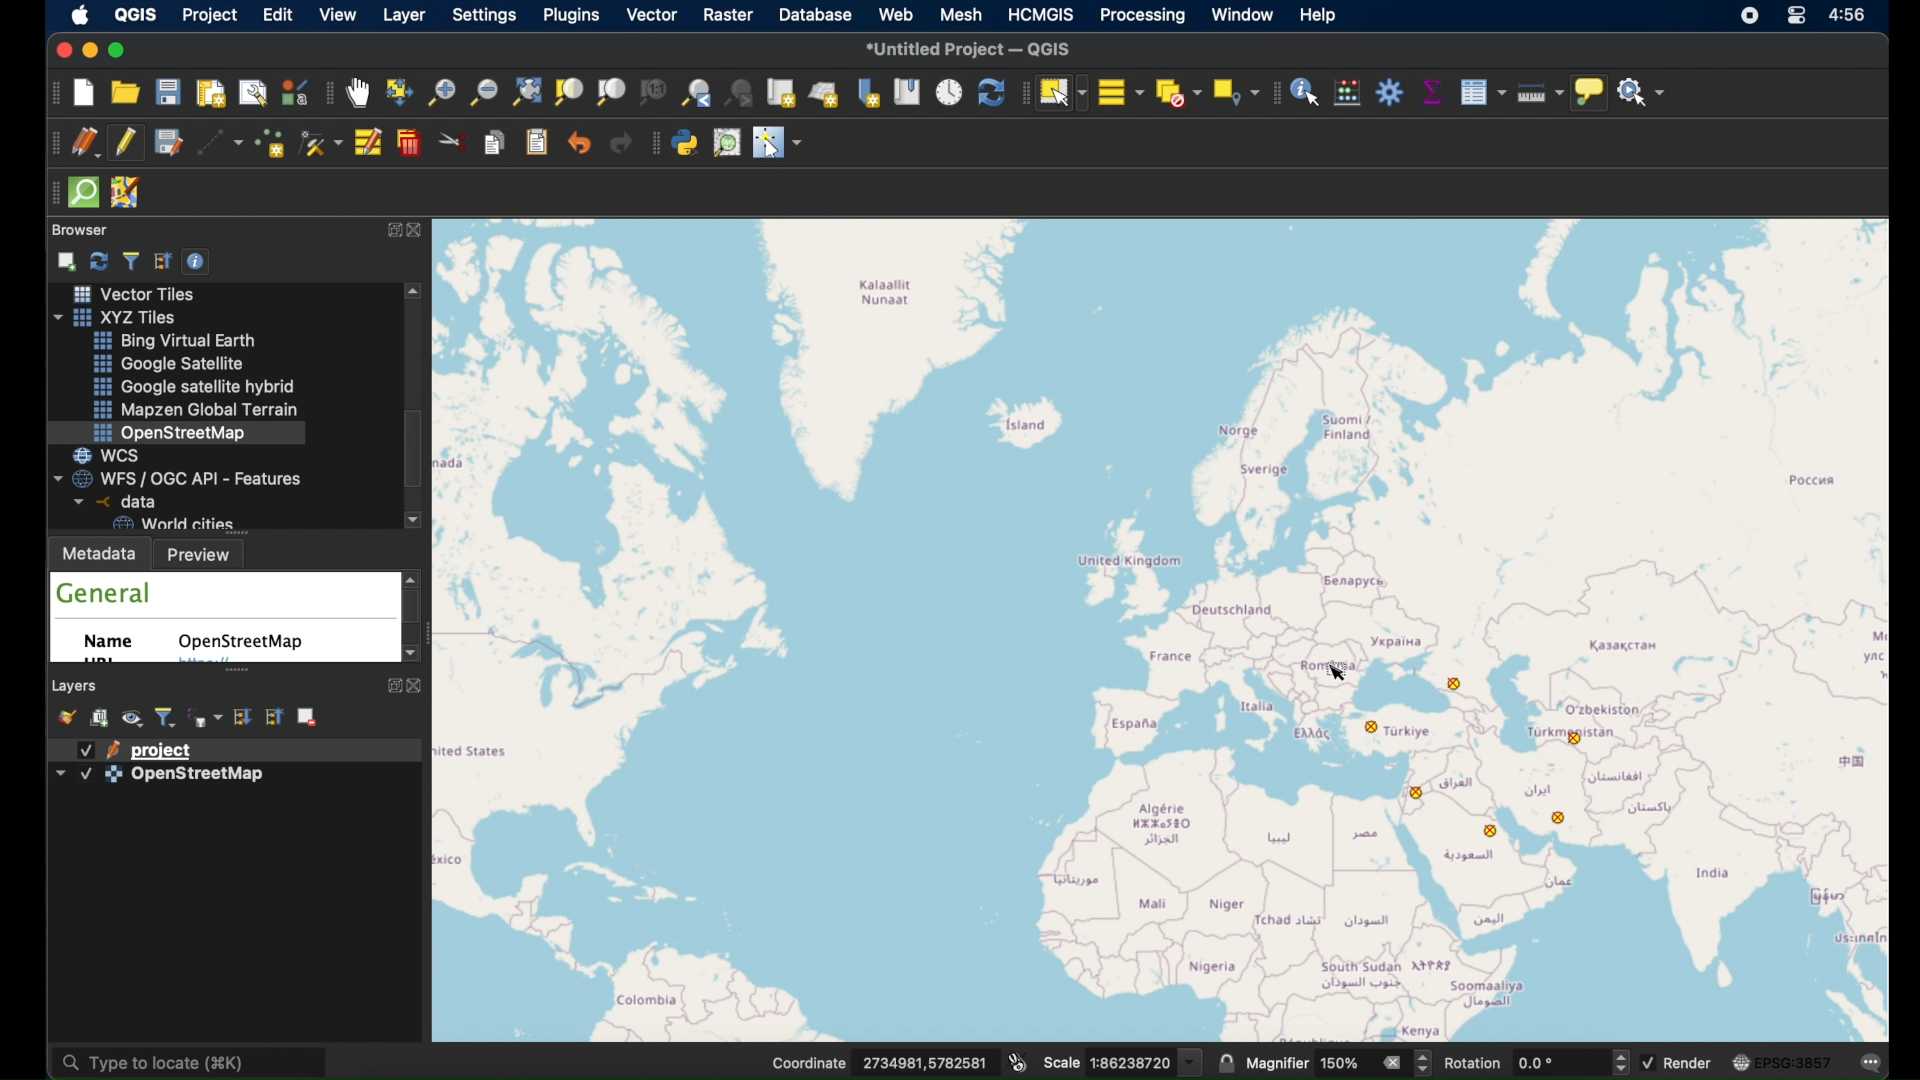 The image size is (1920, 1080). I want to click on show attribute table, so click(1483, 92).